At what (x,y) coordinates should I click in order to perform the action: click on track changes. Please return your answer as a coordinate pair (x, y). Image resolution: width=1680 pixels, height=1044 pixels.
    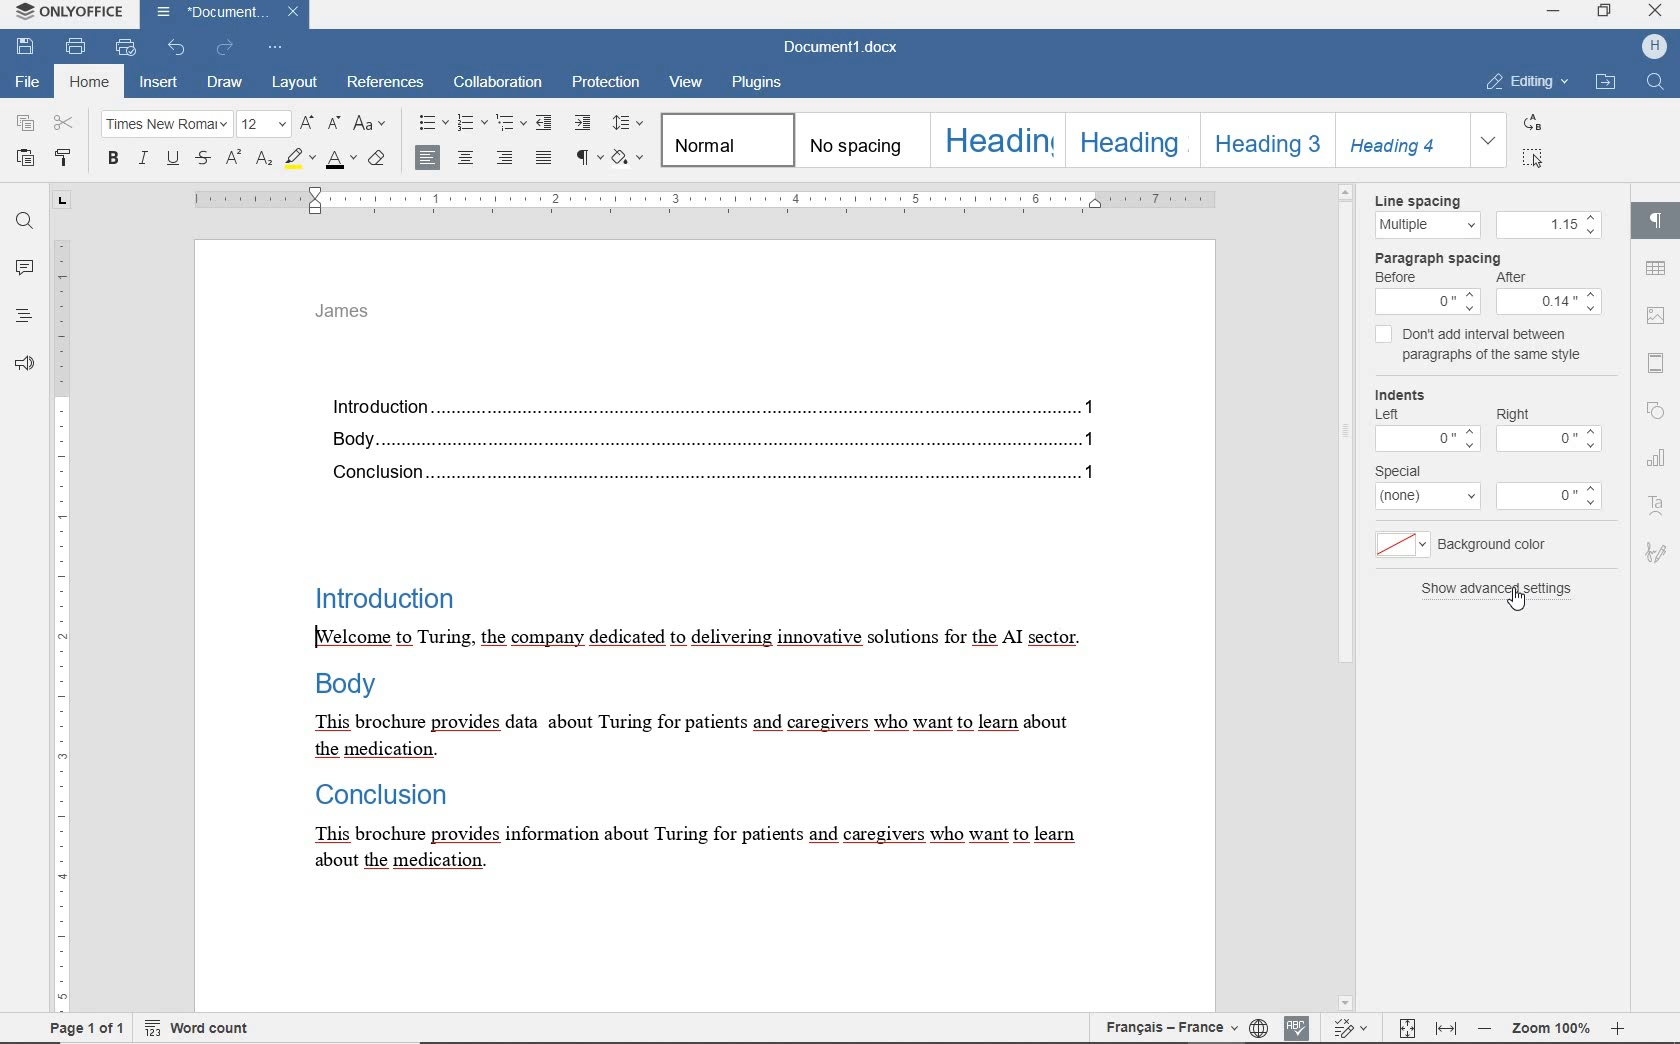
    Looking at the image, I should click on (1346, 1030).